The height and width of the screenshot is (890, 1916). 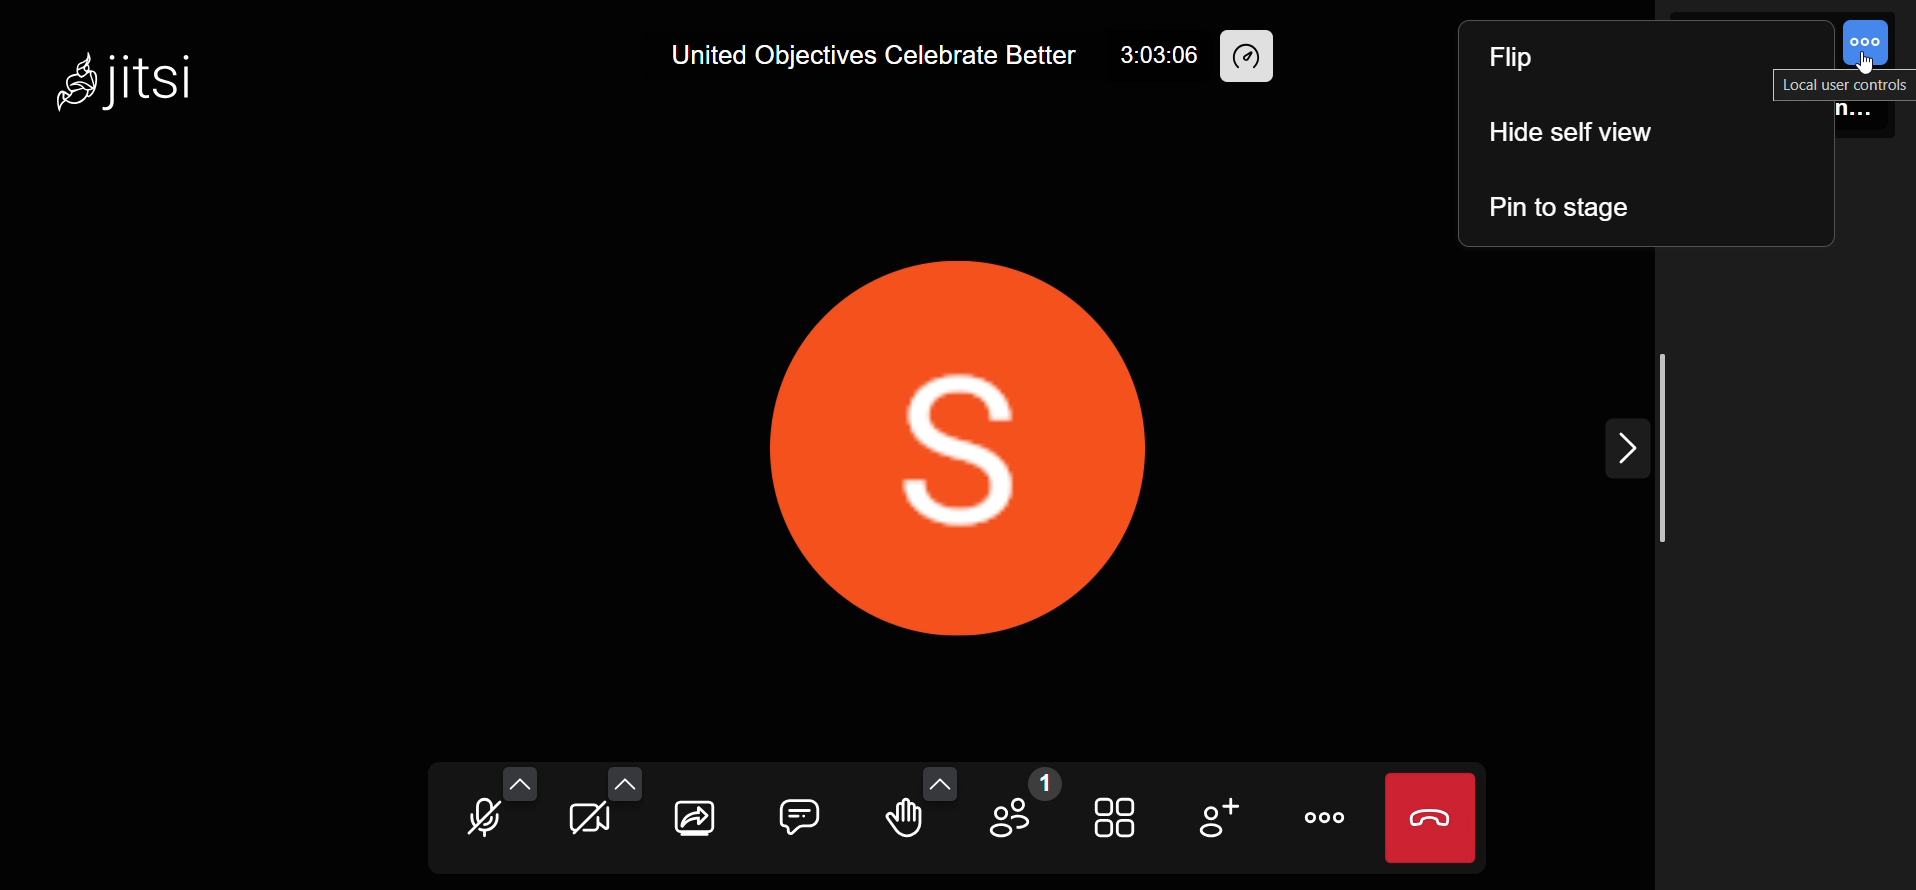 I want to click on cursor, so click(x=1866, y=67).